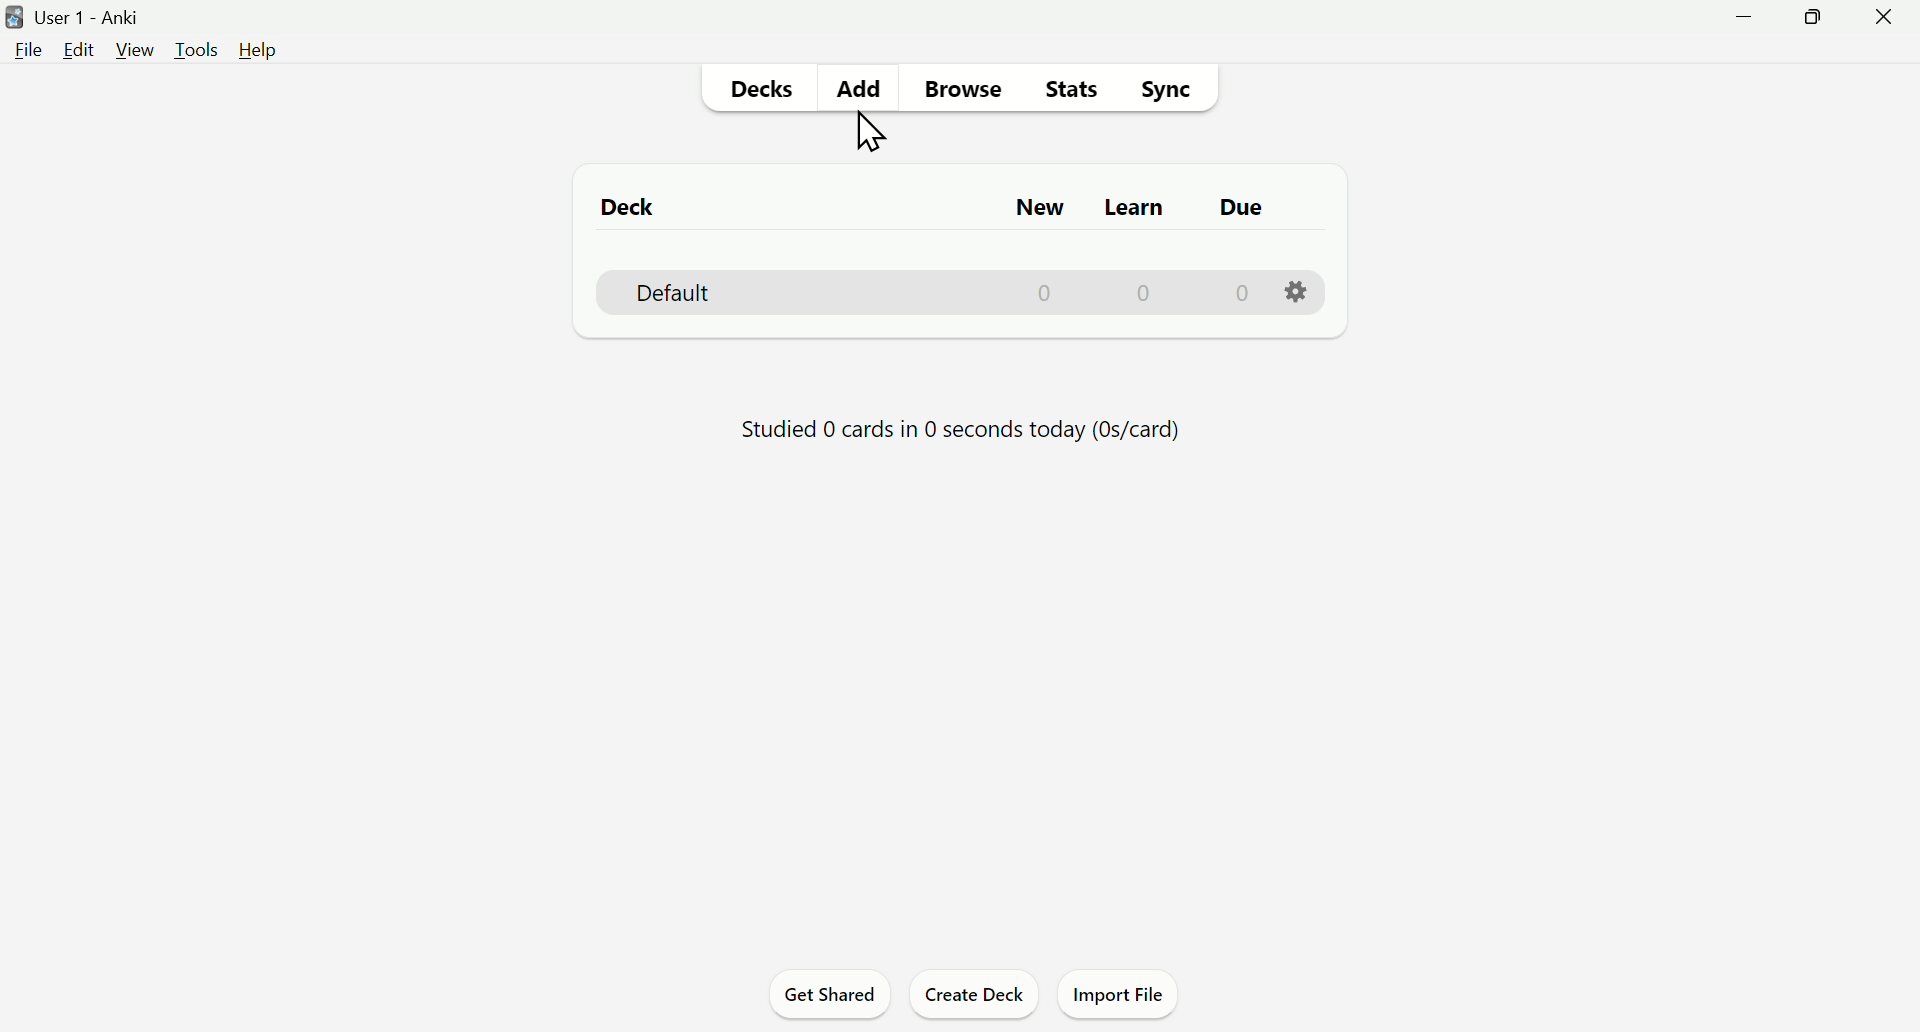 This screenshot has height=1032, width=1920. Describe the element at coordinates (953, 429) in the screenshot. I see `progress` at that location.